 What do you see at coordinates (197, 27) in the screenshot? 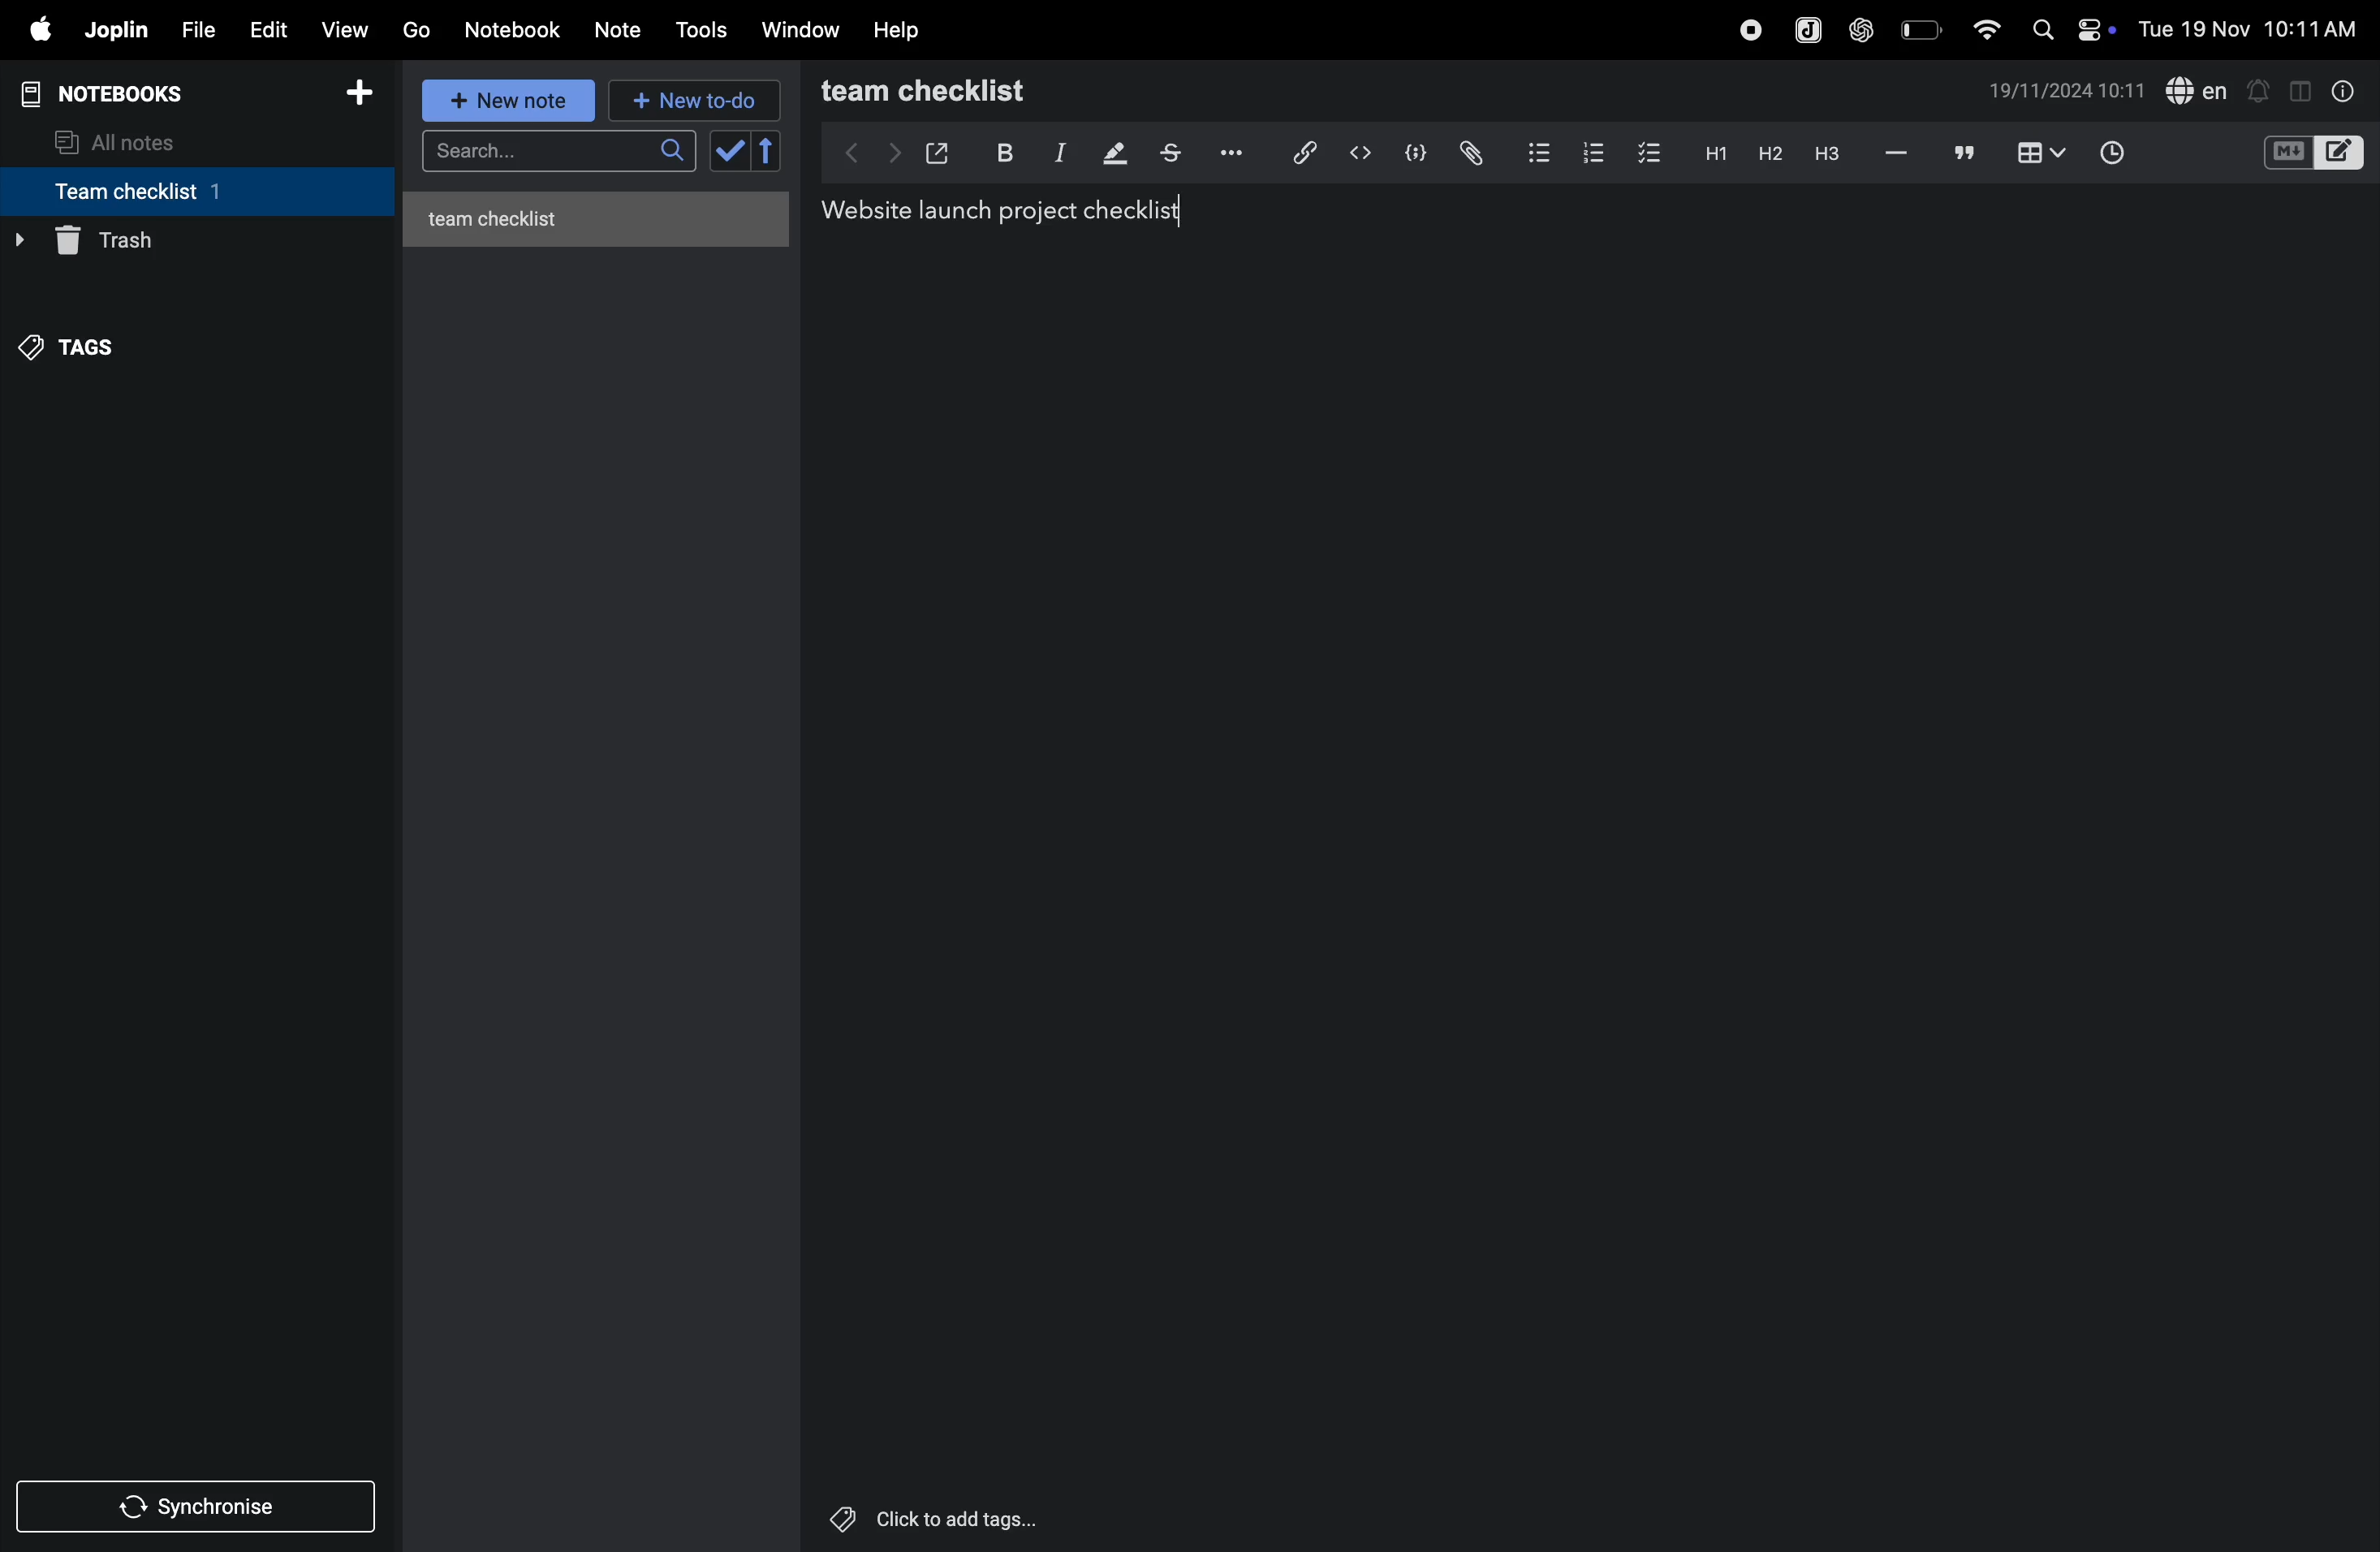
I see `file` at bounding box center [197, 27].